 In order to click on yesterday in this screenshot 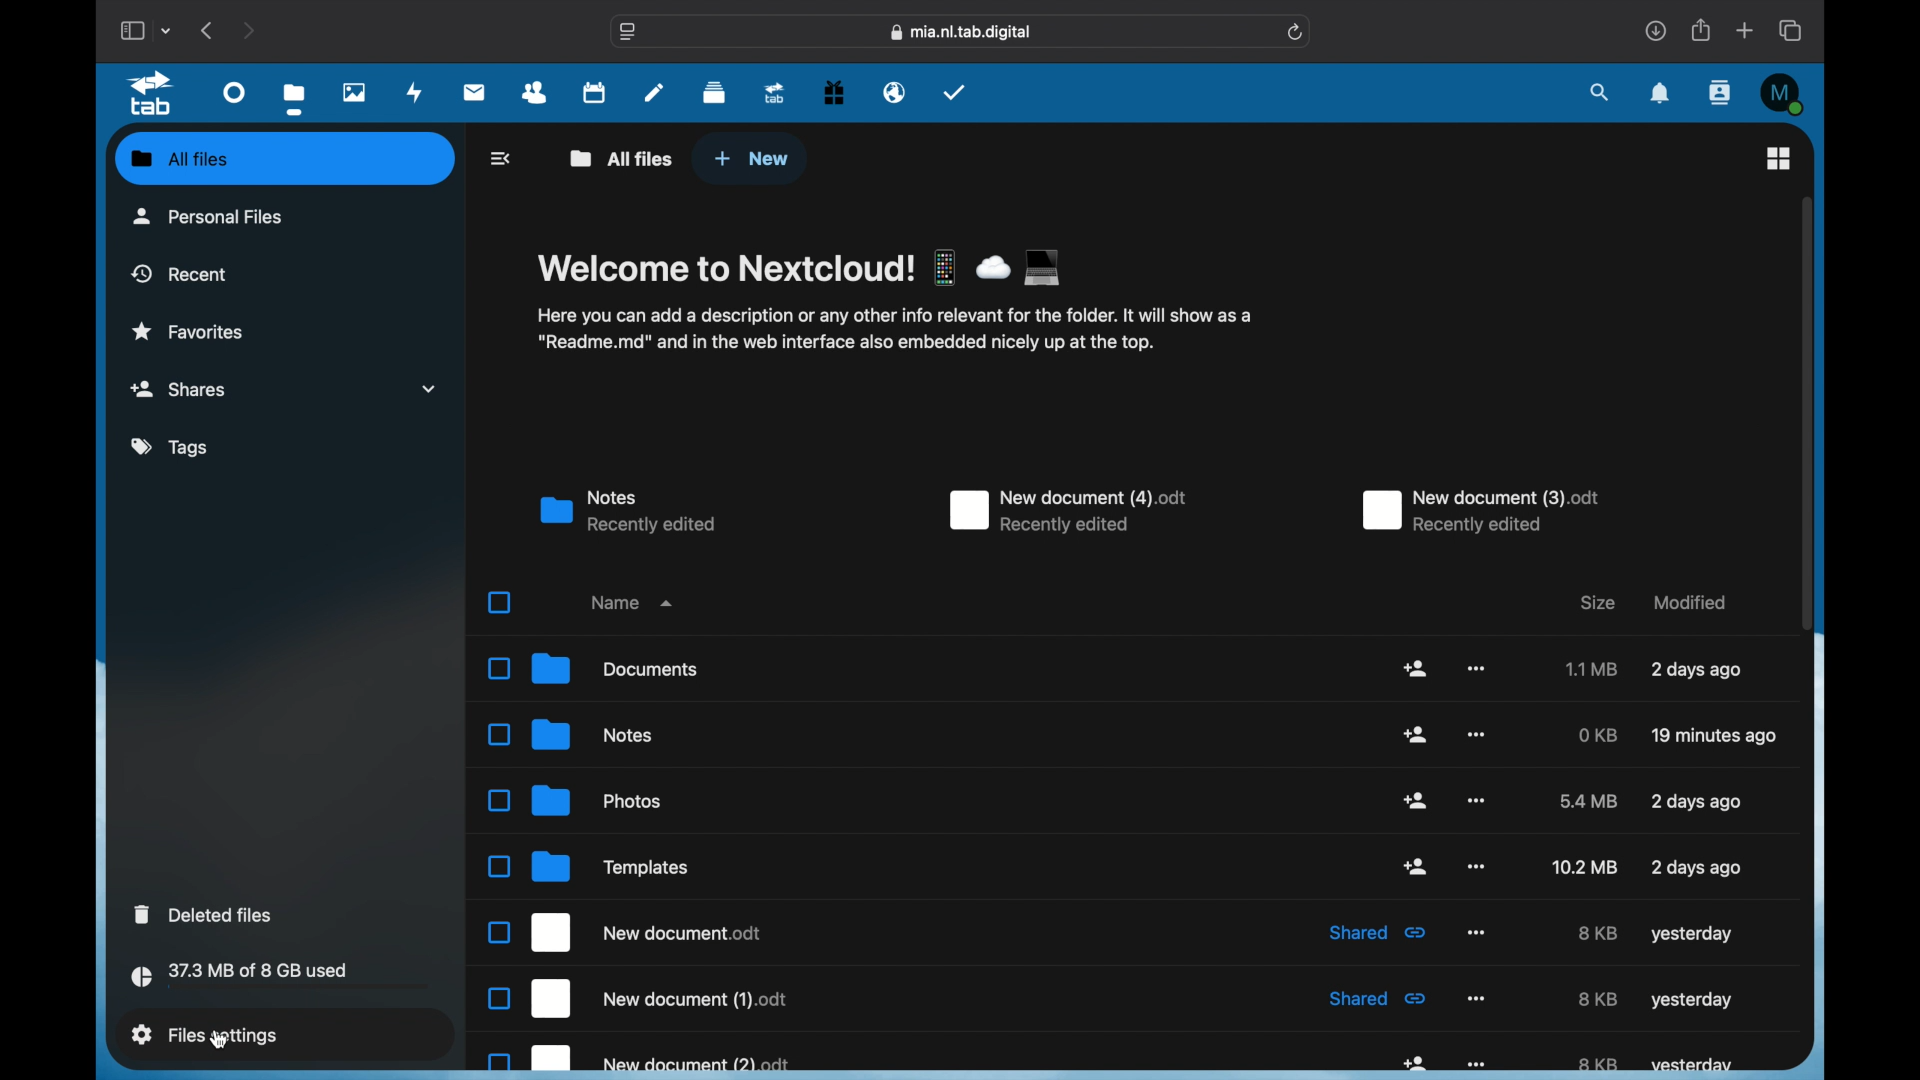, I will do `click(1691, 934)`.